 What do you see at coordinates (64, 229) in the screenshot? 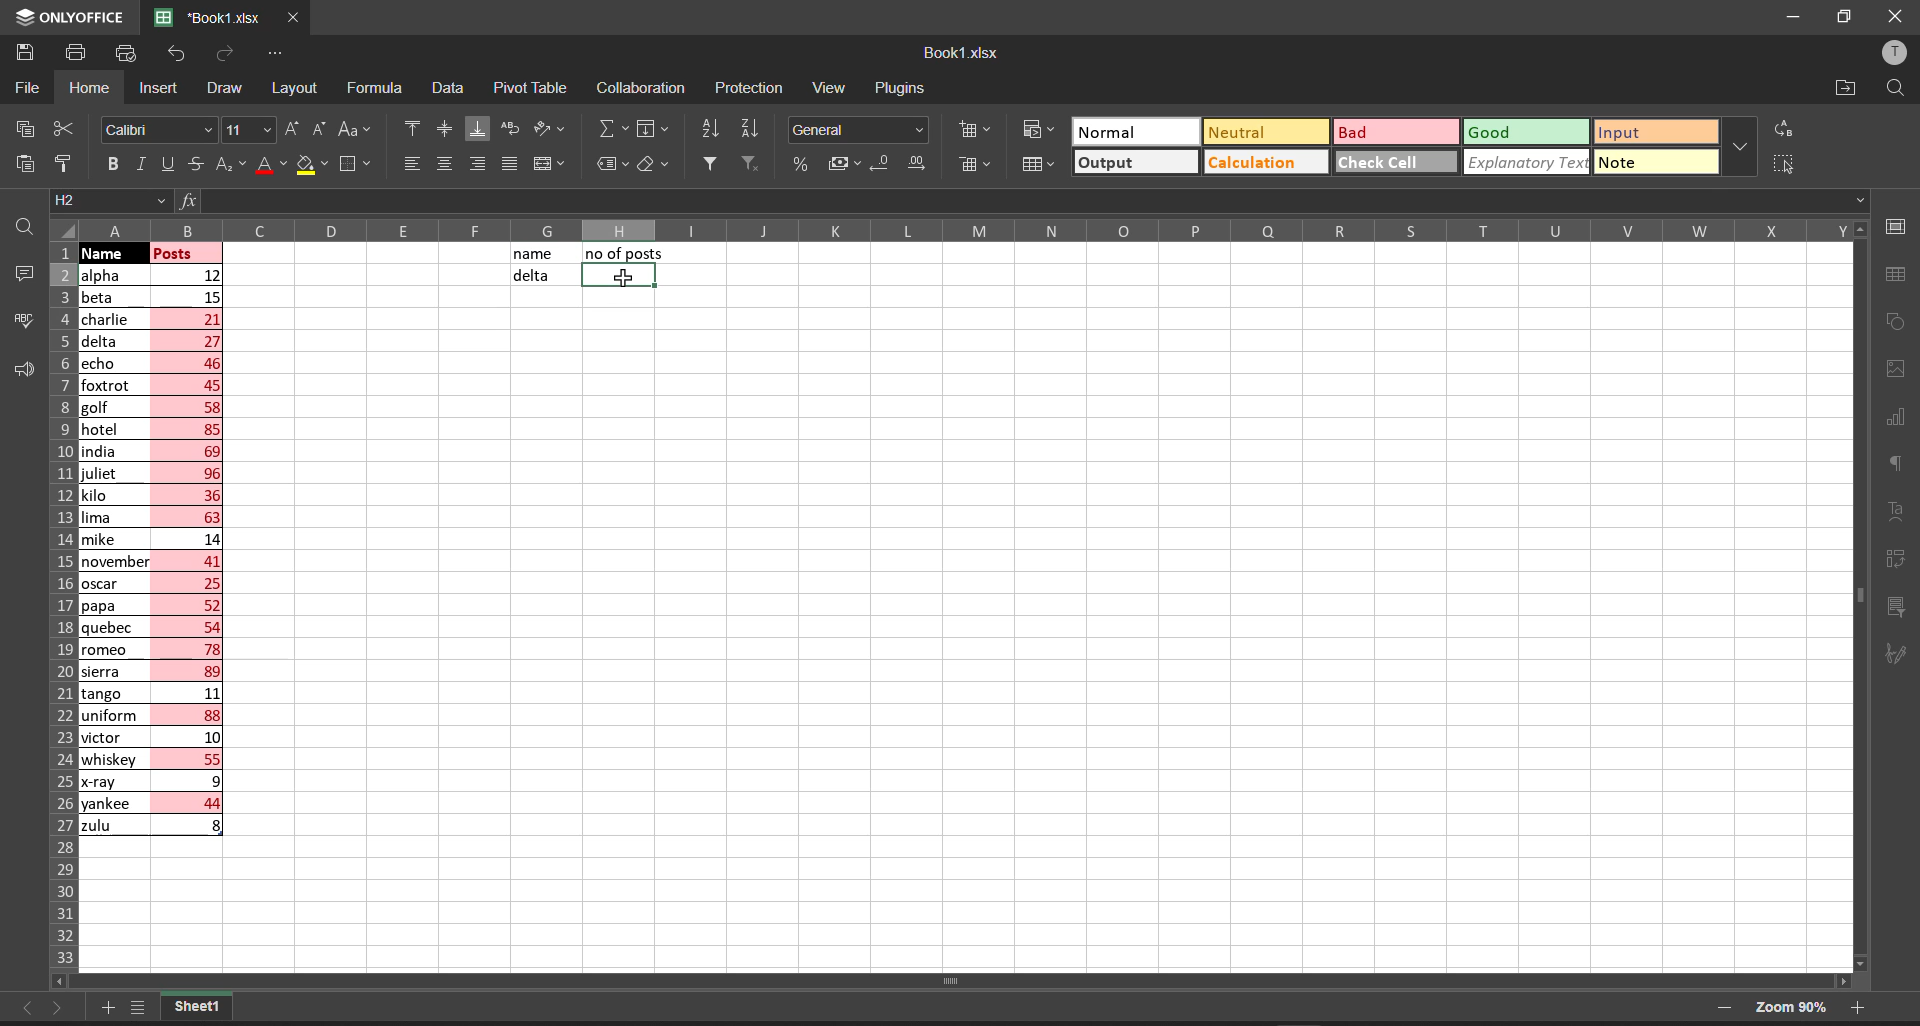
I see `select all` at bounding box center [64, 229].